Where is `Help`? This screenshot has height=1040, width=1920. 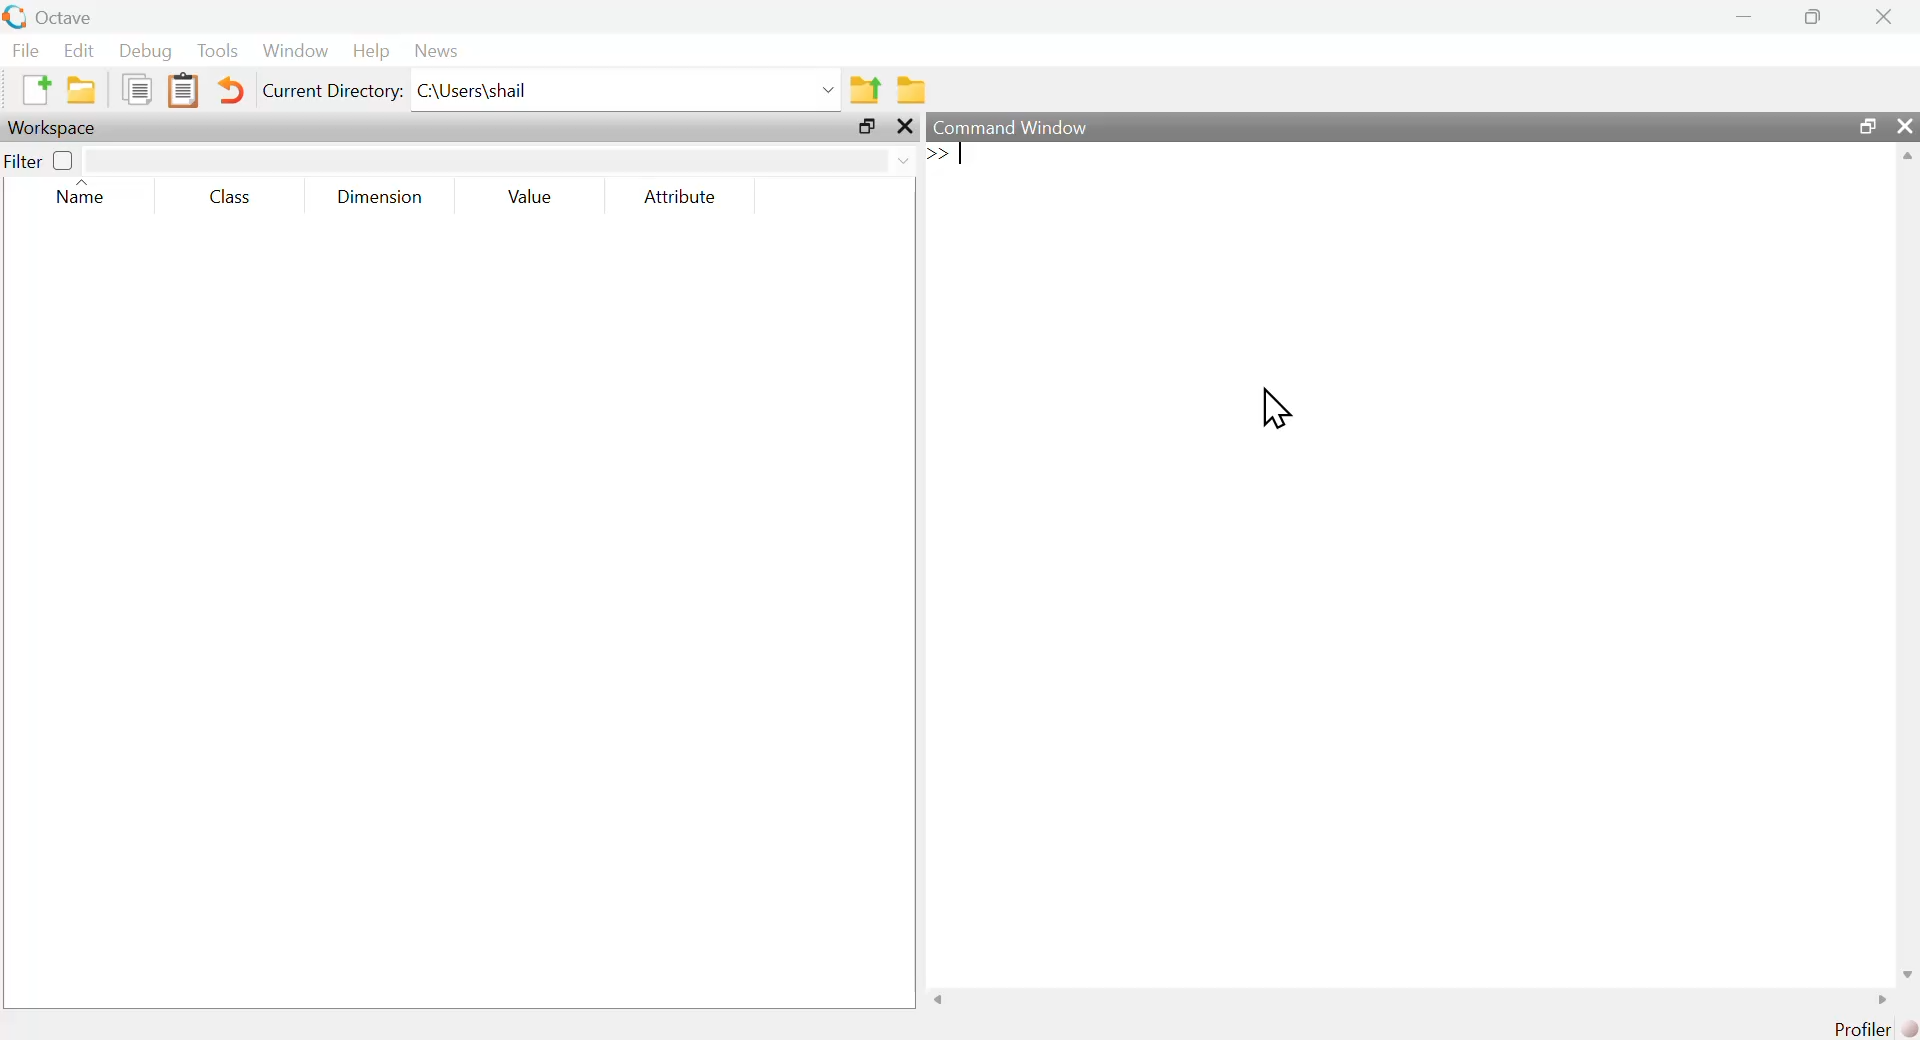
Help is located at coordinates (371, 51).